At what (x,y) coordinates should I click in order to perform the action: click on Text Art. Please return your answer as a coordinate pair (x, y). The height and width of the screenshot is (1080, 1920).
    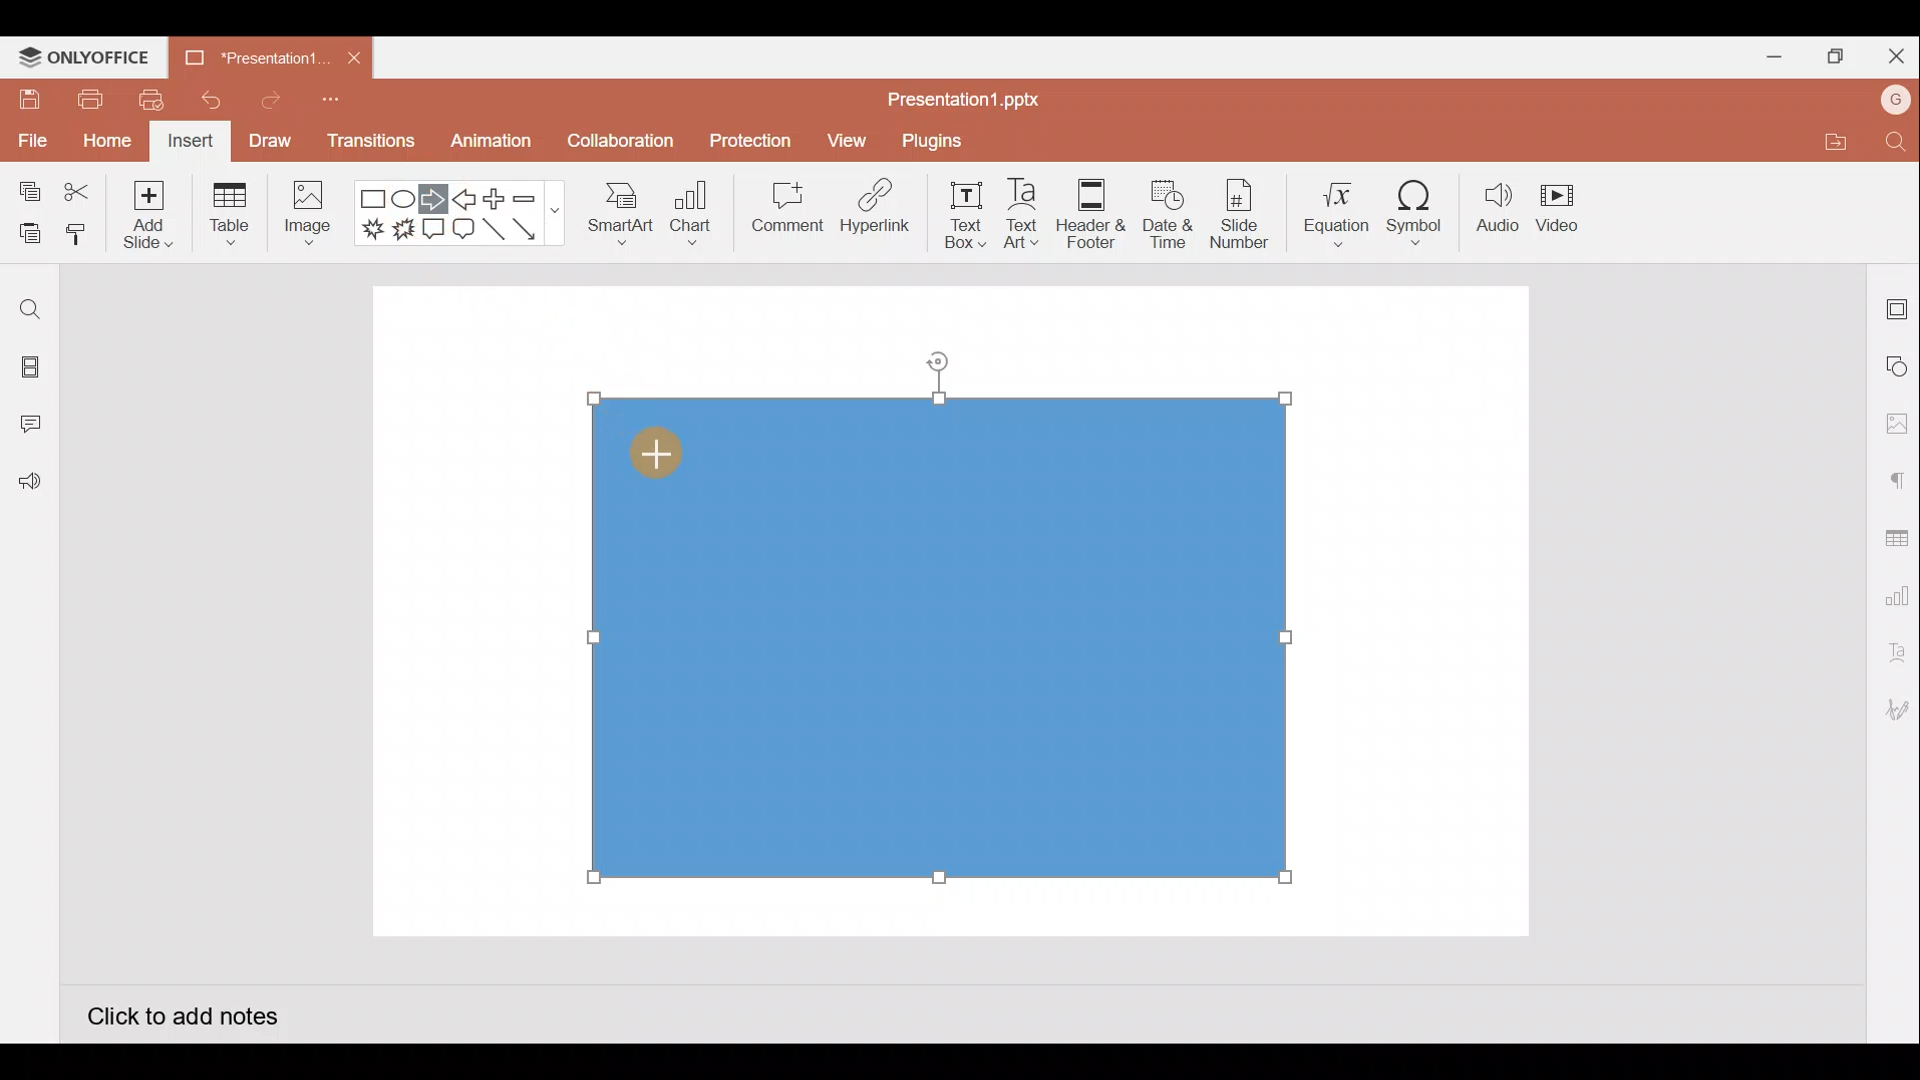
    Looking at the image, I should click on (1030, 209).